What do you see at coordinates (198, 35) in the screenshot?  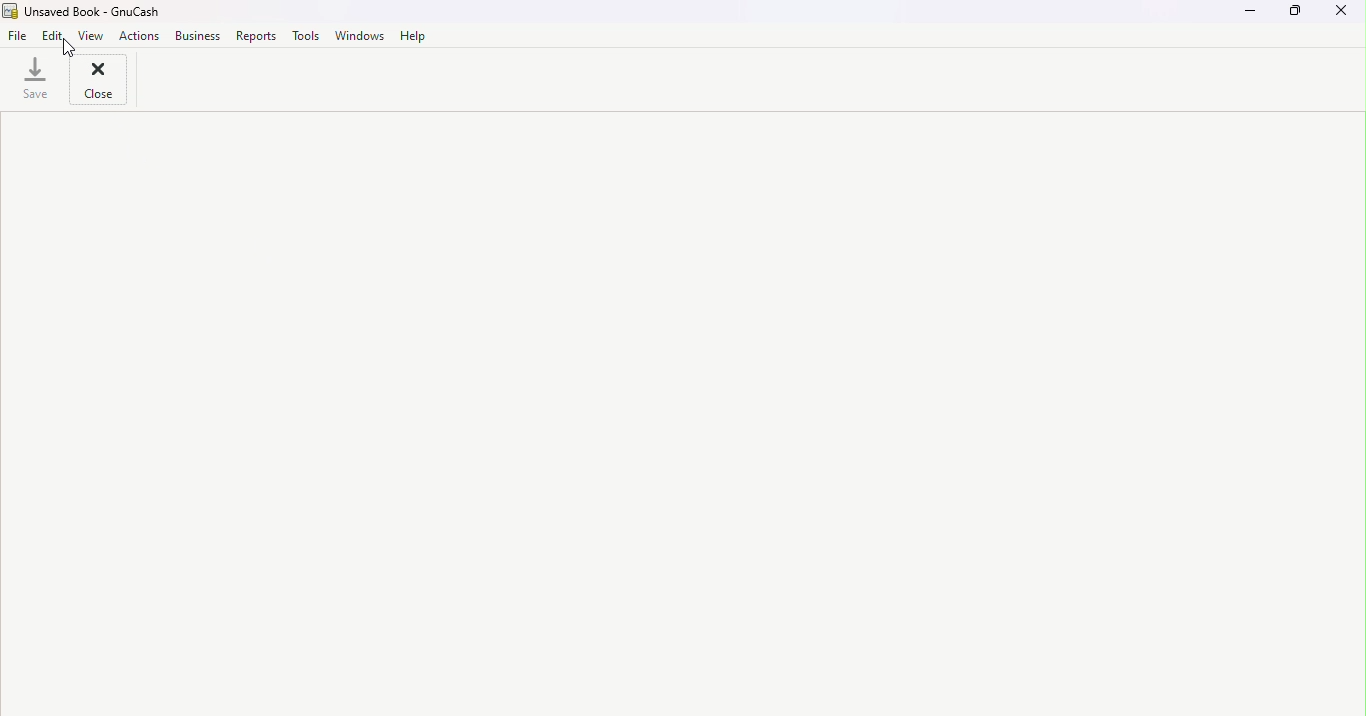 I see `Business` at bounding box center [198, 35].